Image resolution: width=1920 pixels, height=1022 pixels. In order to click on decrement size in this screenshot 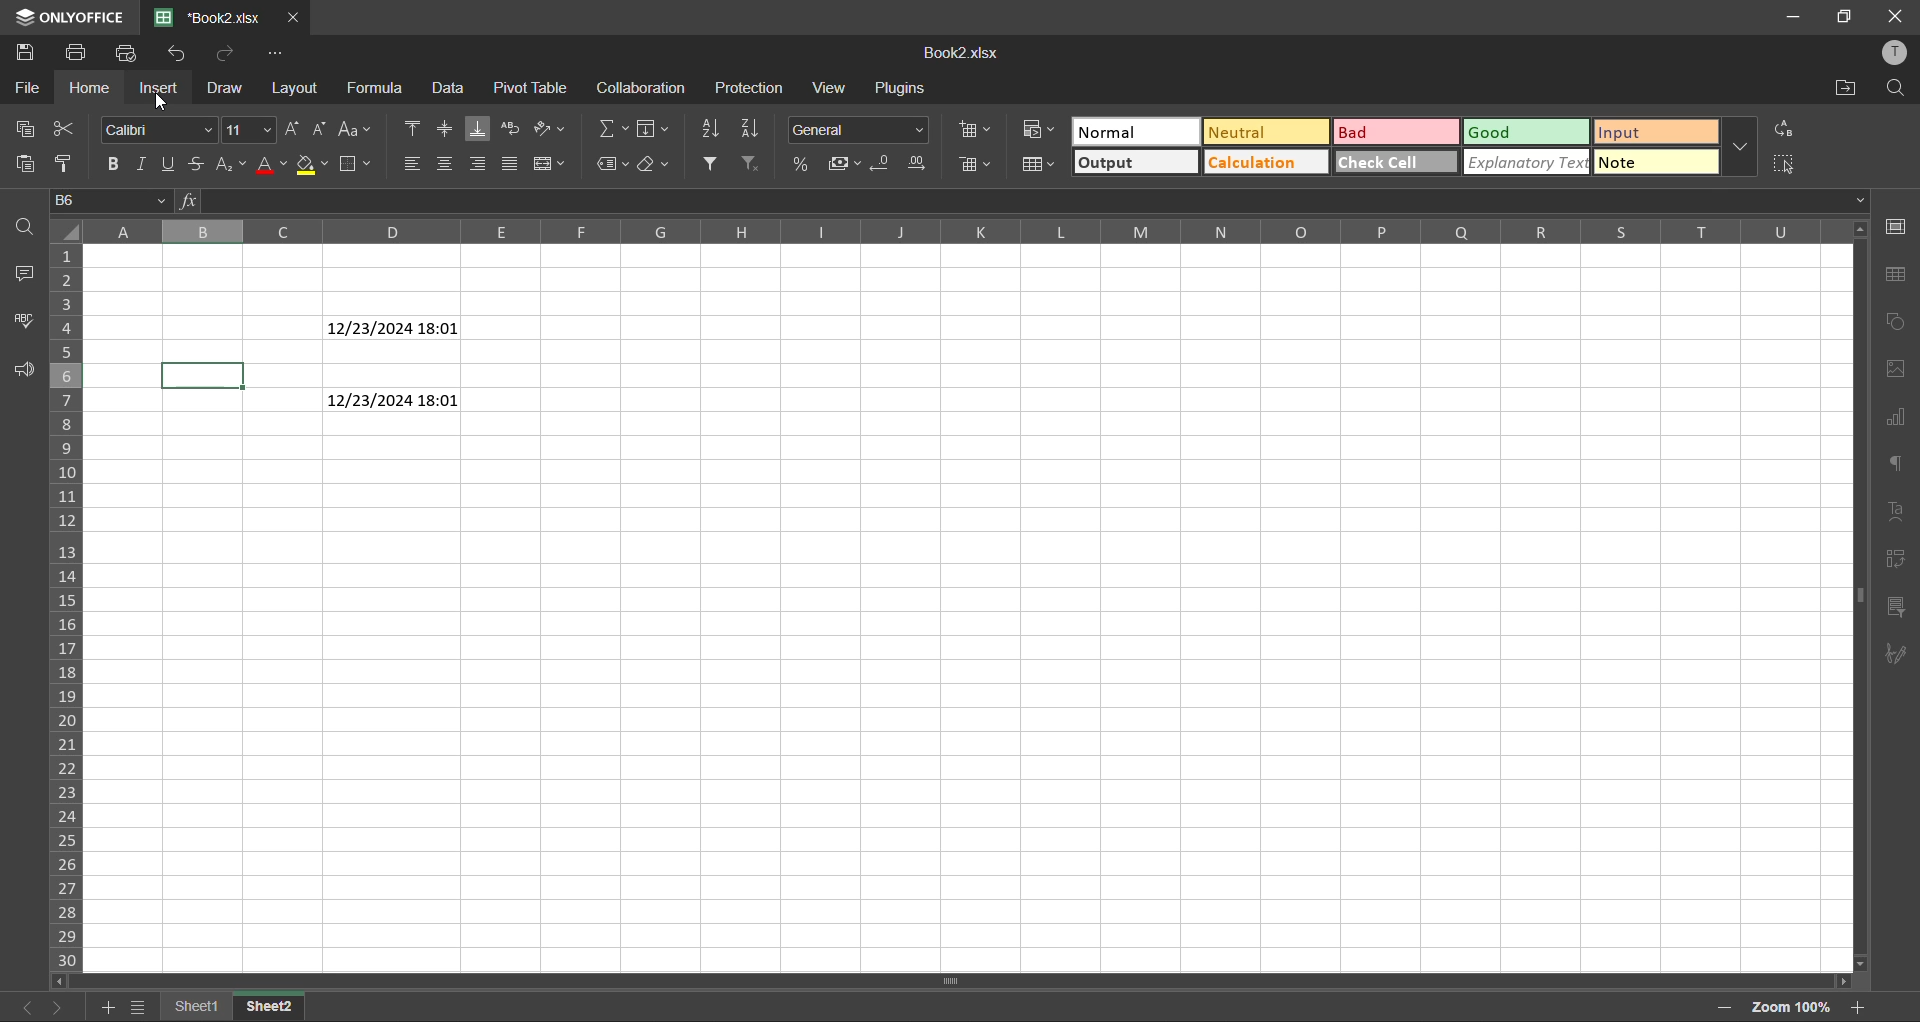, I will do `click(320, 130)`.